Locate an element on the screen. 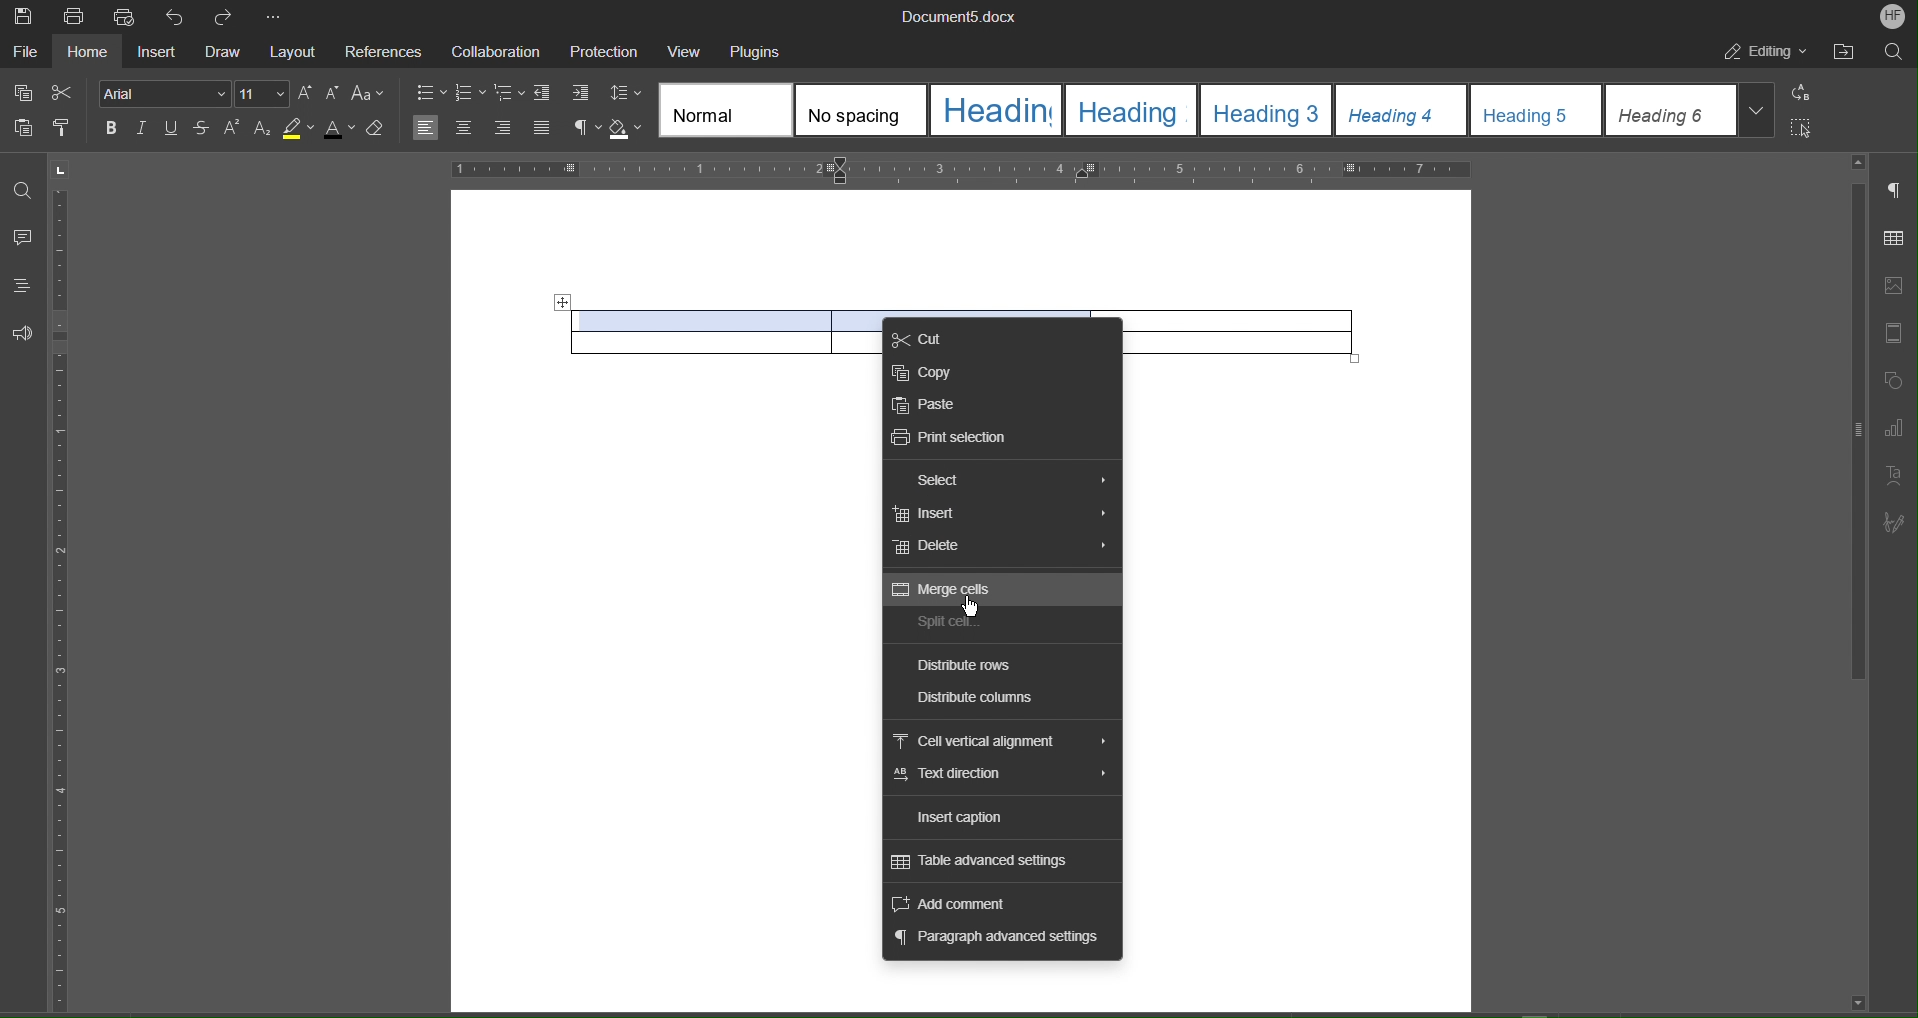  File is located at coordinates (25, 55).